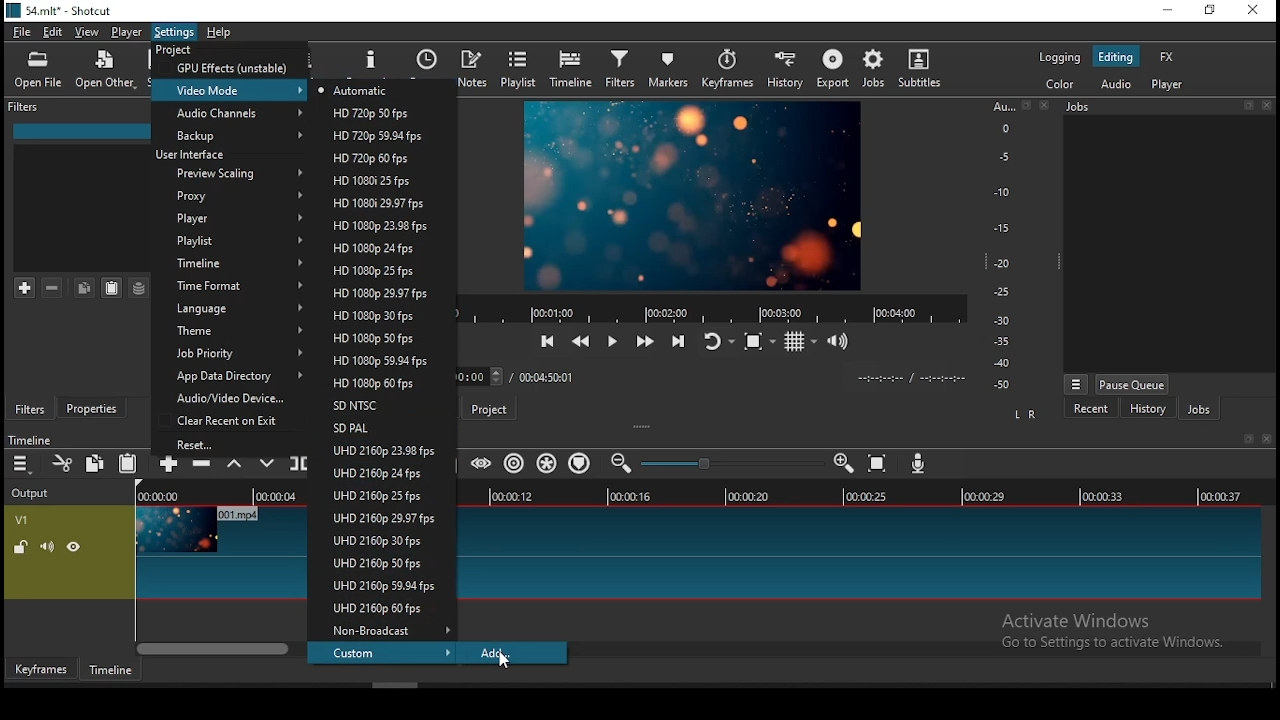  What do you see at coordinates (29, 440) in the screenshot?
I see `timeline` at bounding box center [29, 440].